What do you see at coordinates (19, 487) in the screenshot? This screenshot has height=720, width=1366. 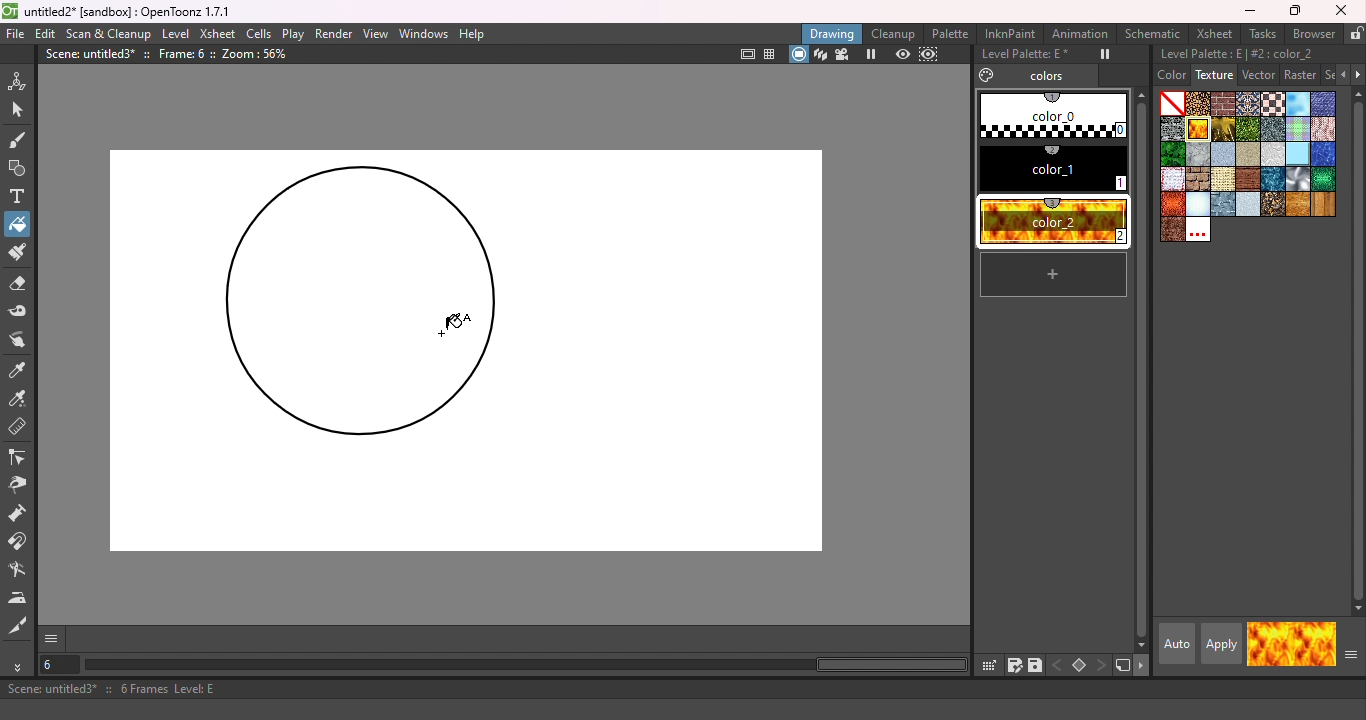 I see `Pinch` at bounding box center [19, 487].